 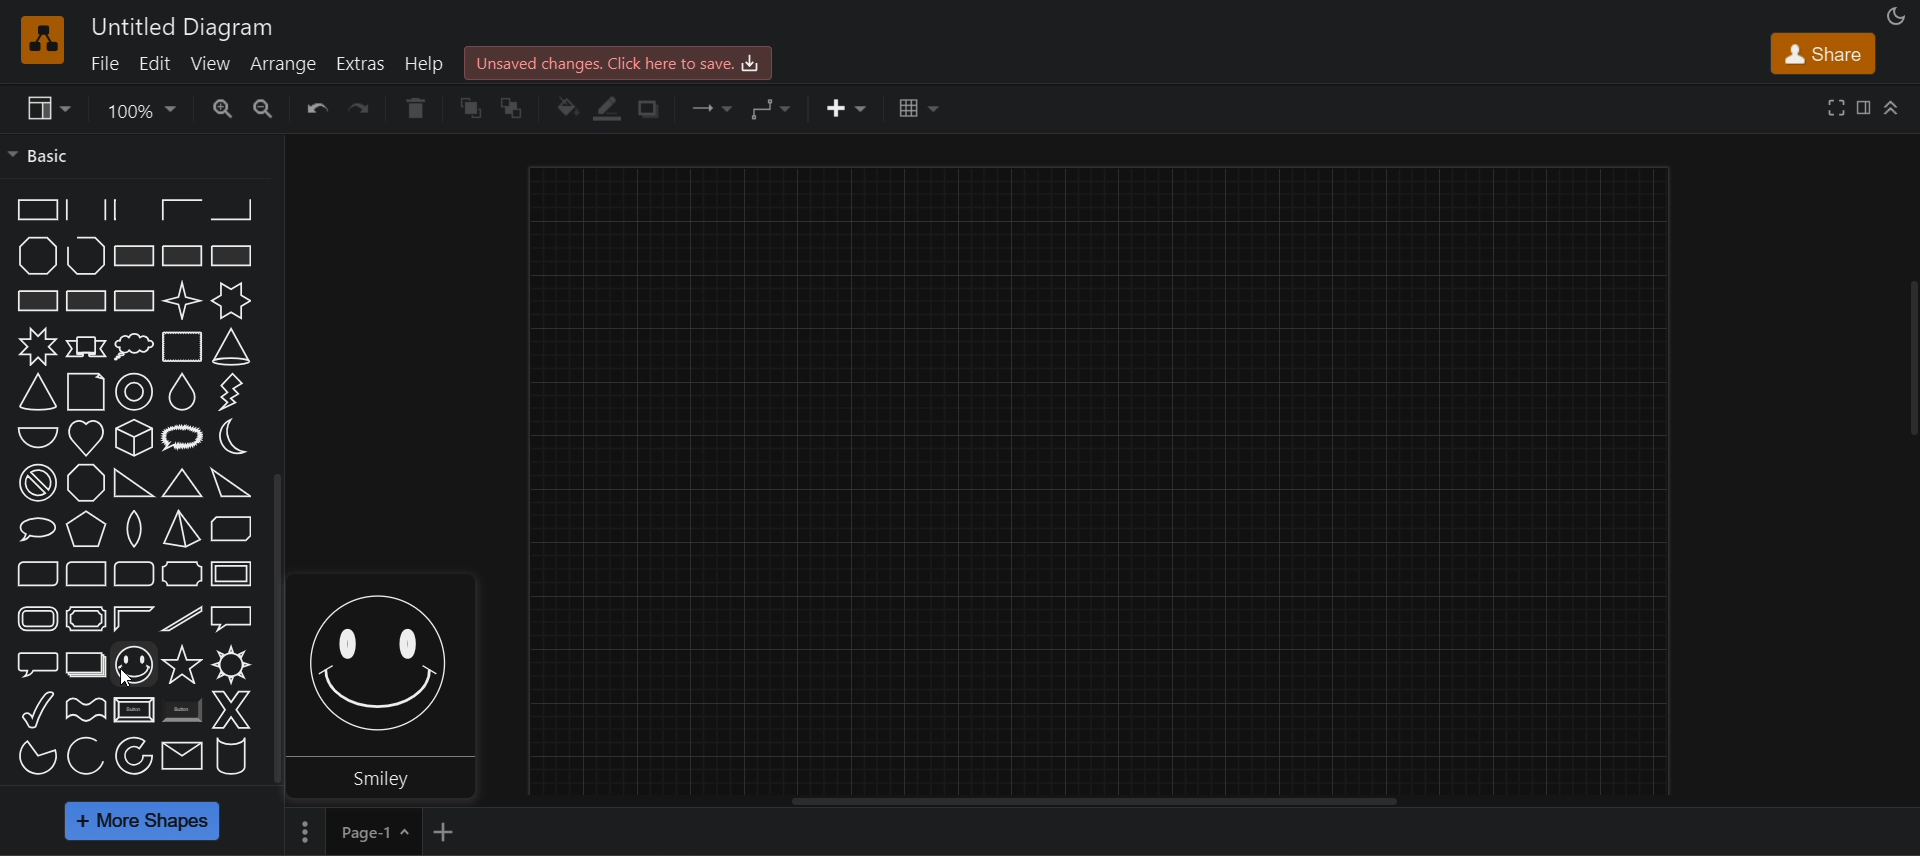 I want to click on donut, so click(x=139, y=393).